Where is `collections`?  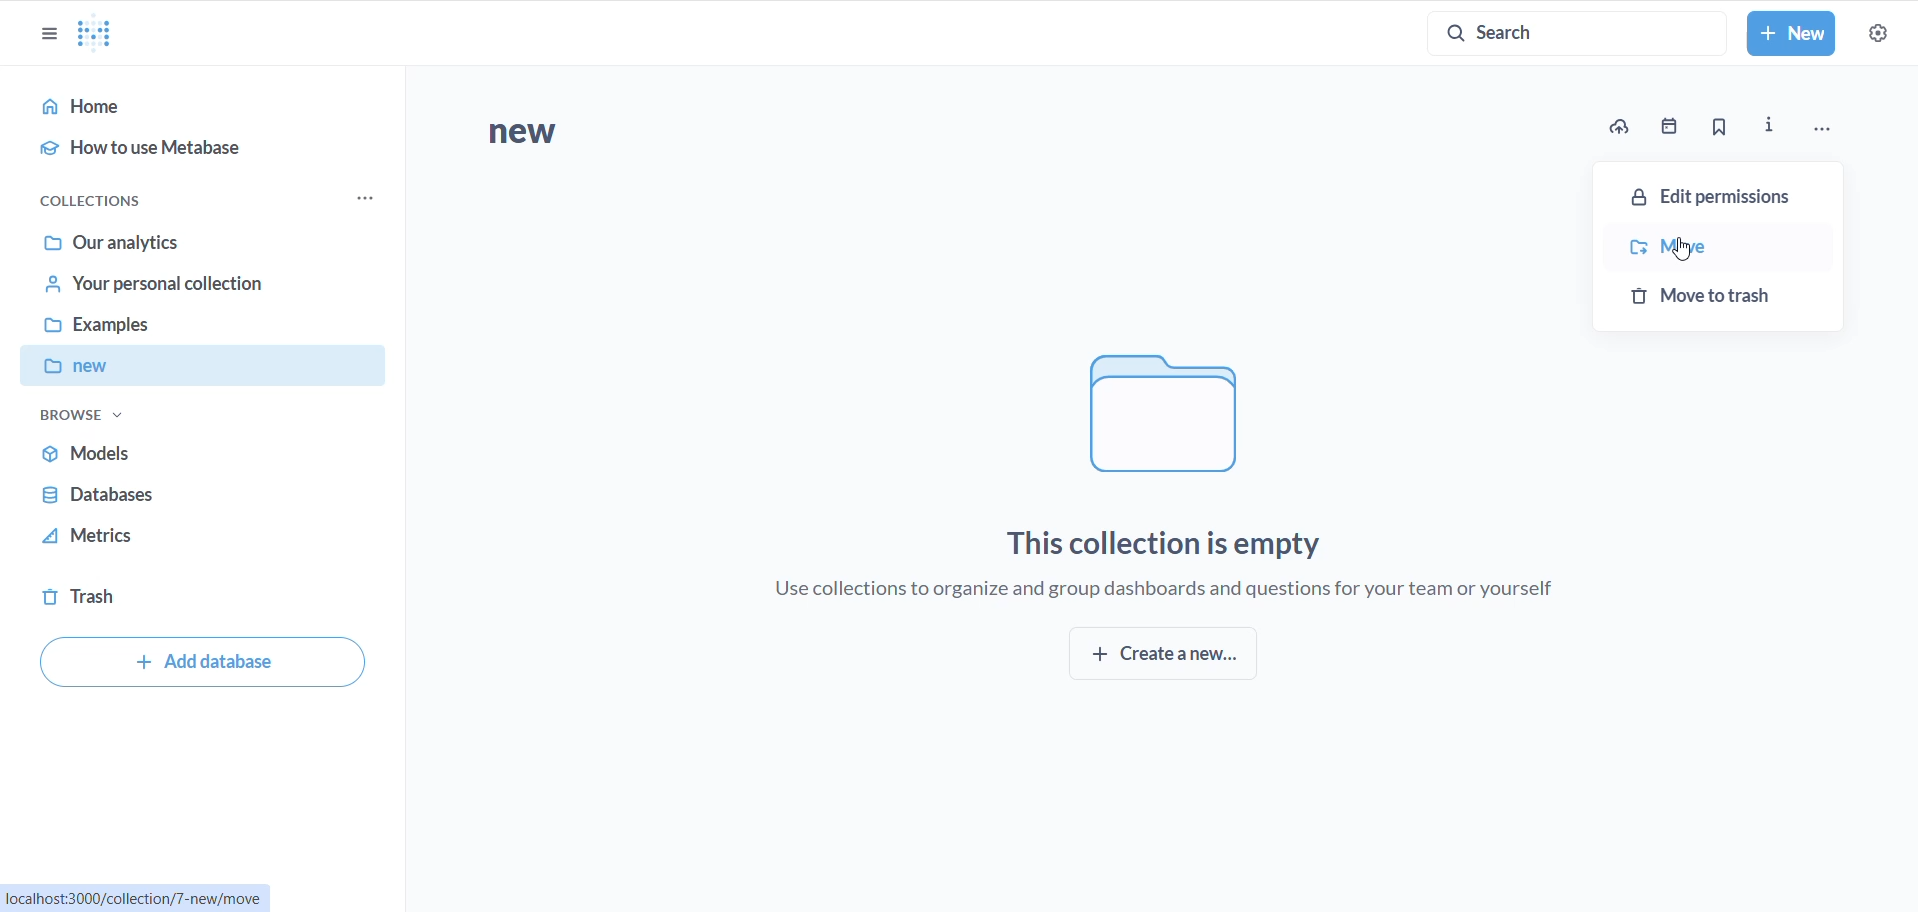 collections is located at coordinates (110, 198).